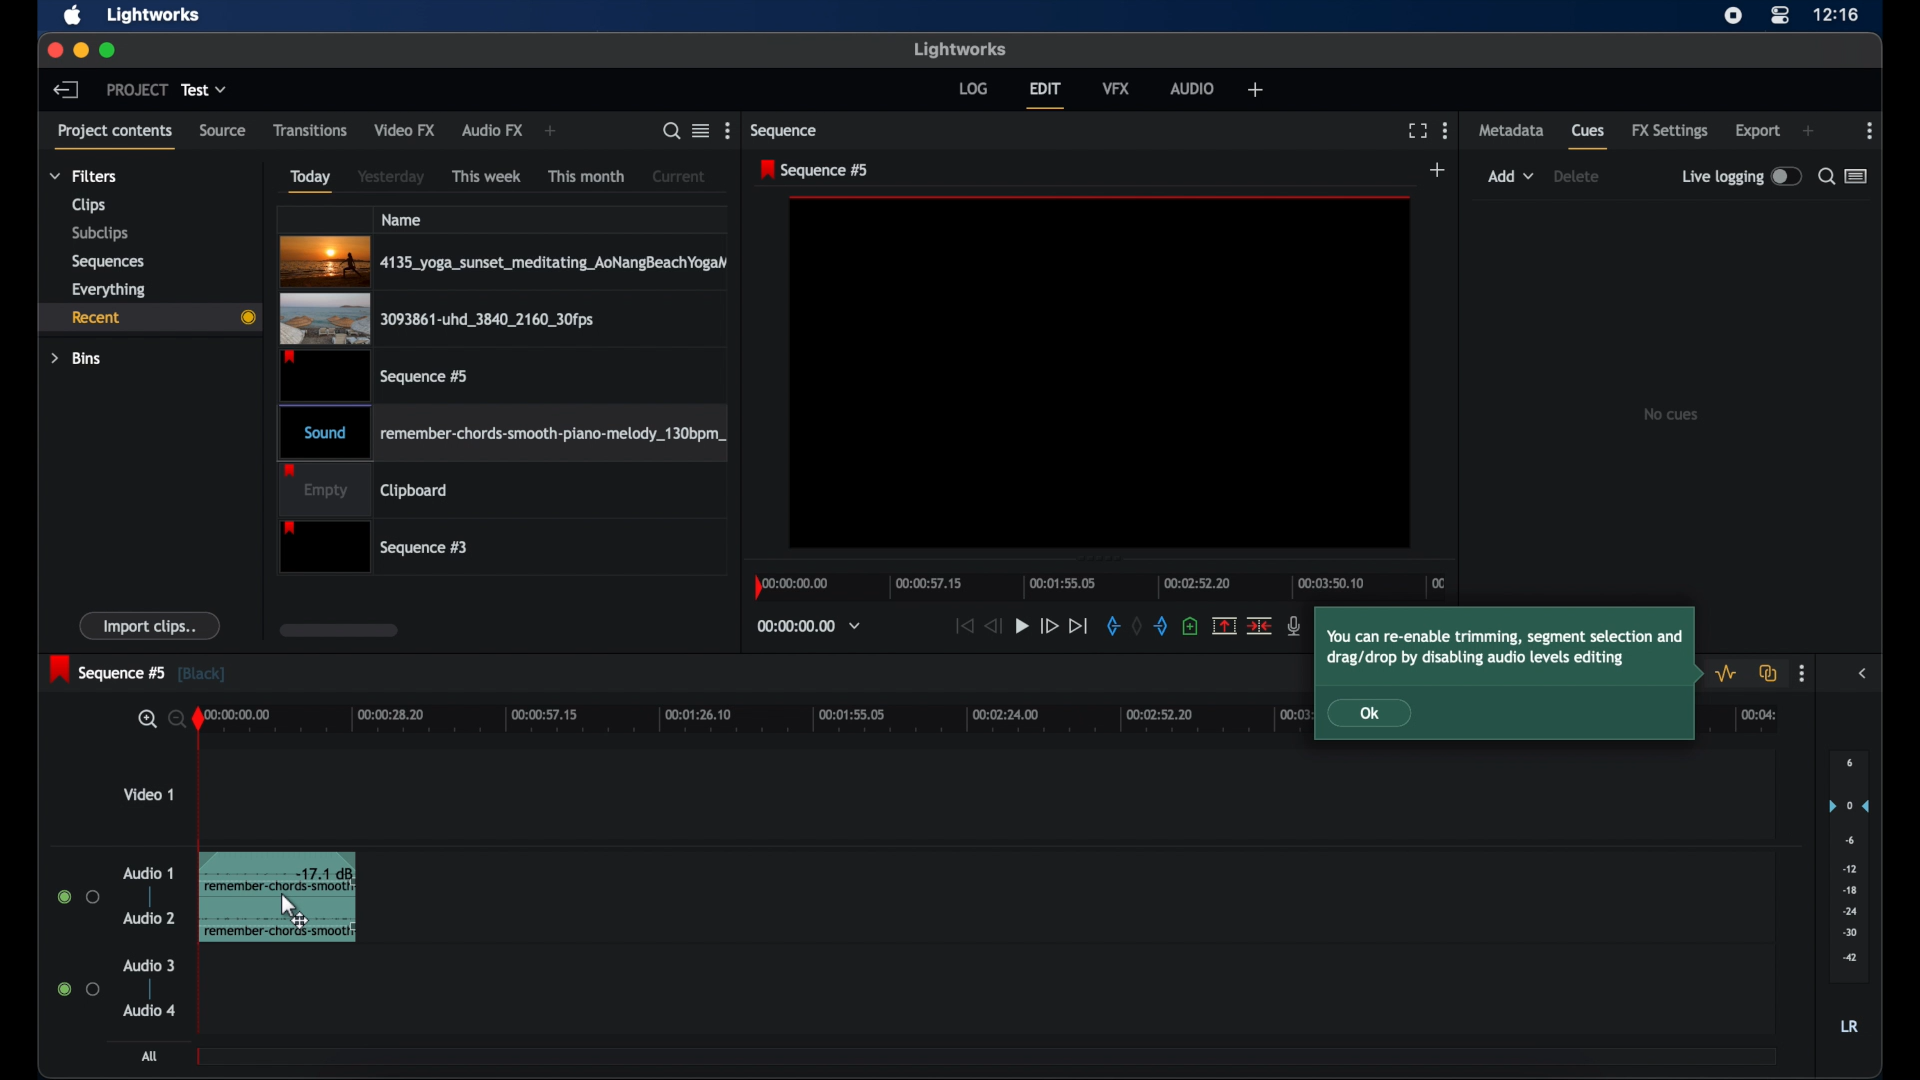  I want to click on in mark, so click(1110, 627).